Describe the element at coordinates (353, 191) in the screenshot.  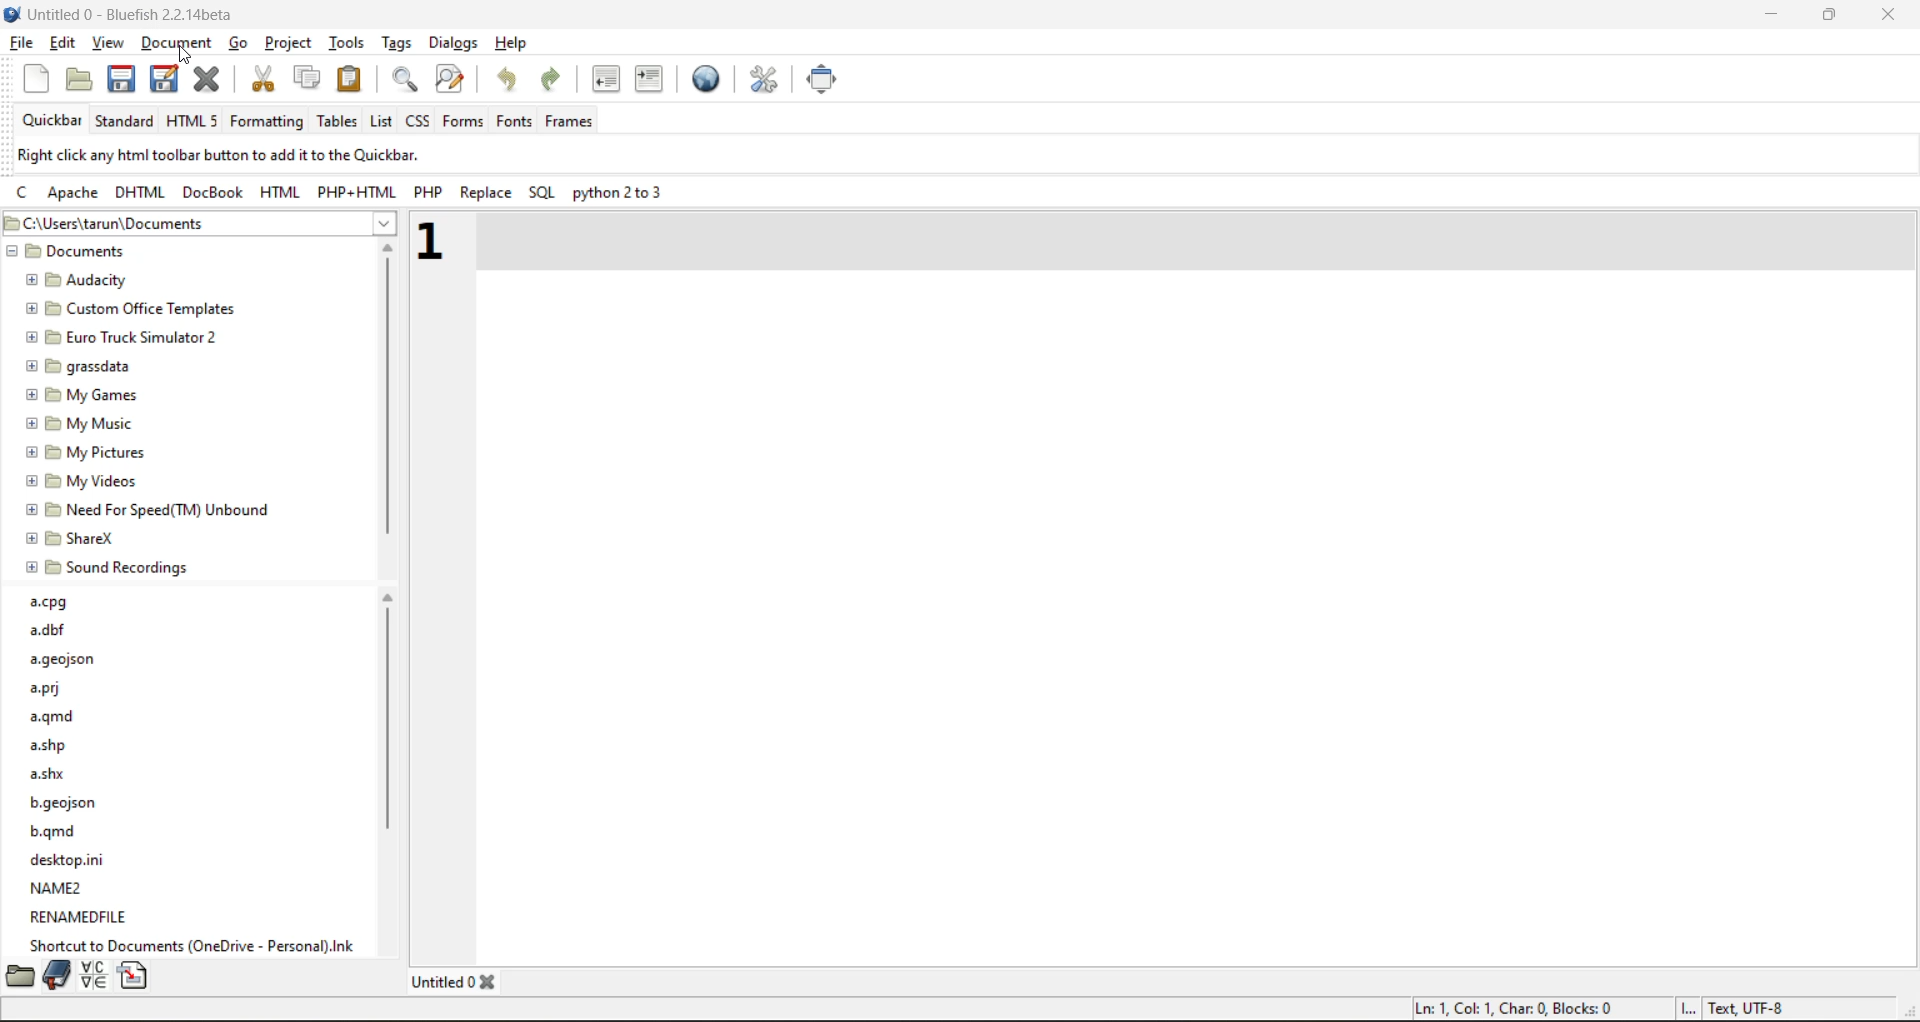
I see `php-html` at that location.